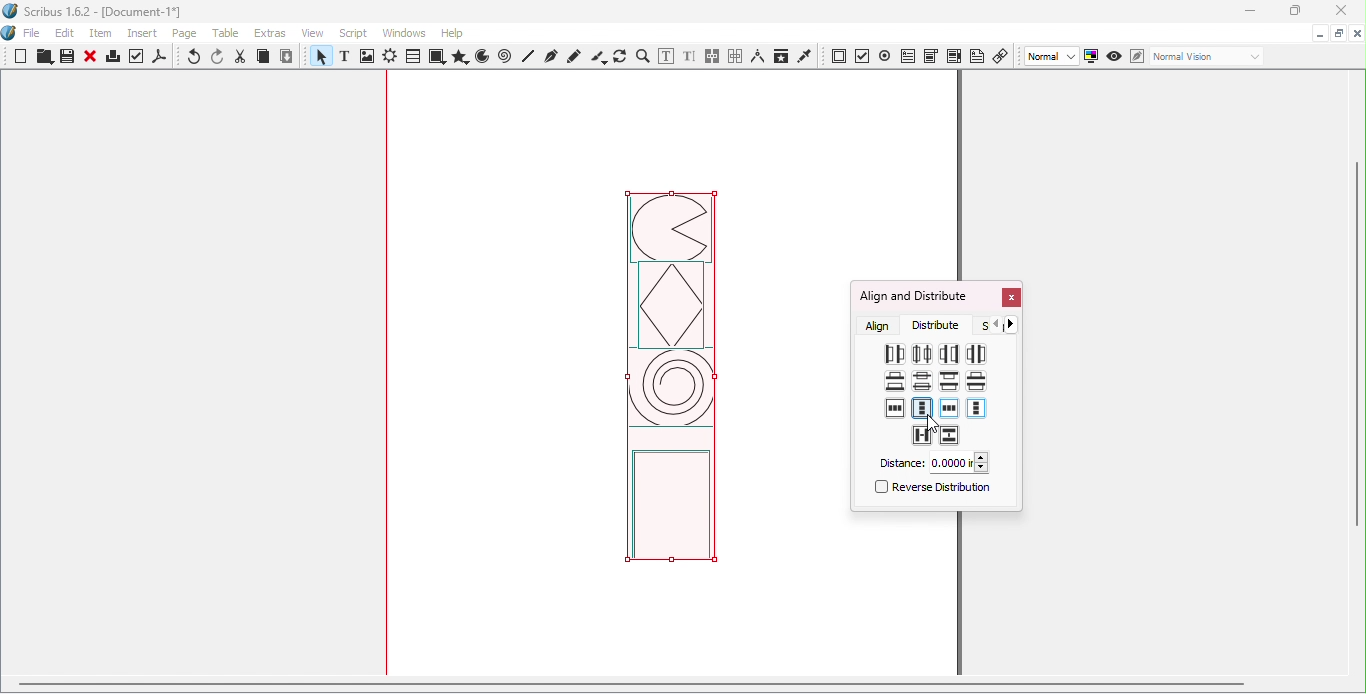 The width and height of the screenshot is (1366, 694). I want to click on PDF text field, so click(907, 54).